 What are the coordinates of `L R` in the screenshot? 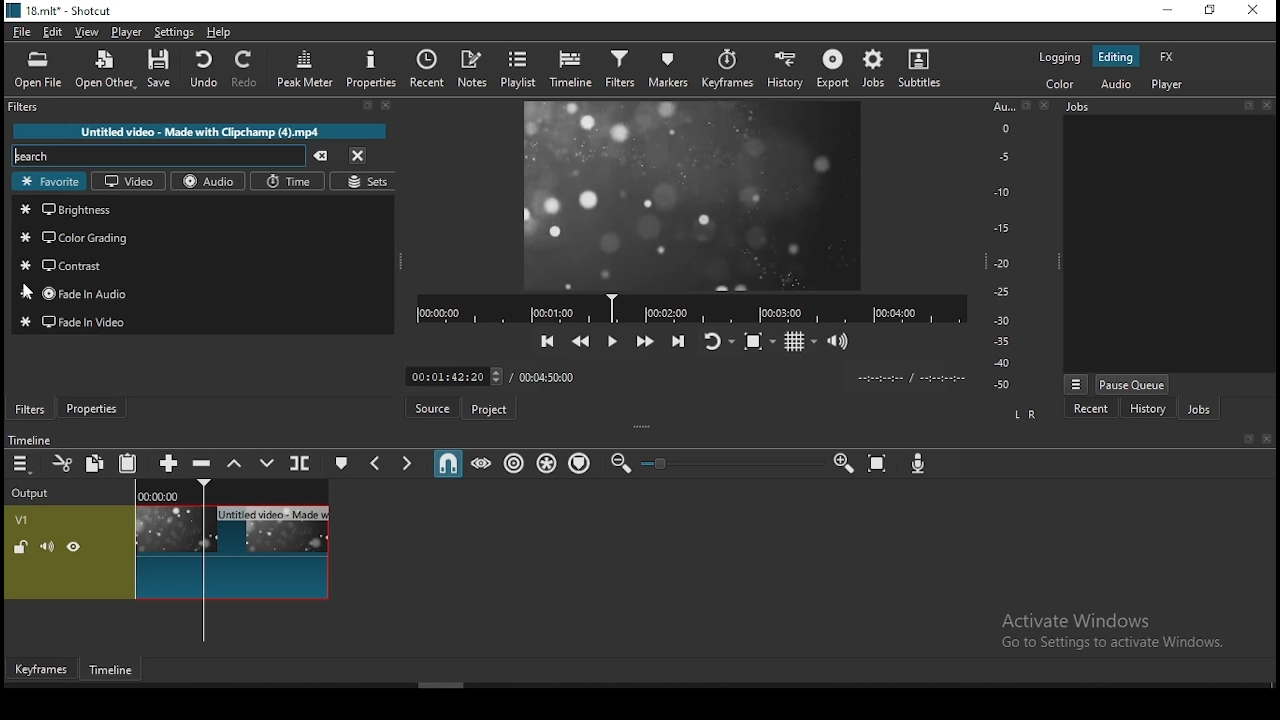 It's located at (1026, 415).